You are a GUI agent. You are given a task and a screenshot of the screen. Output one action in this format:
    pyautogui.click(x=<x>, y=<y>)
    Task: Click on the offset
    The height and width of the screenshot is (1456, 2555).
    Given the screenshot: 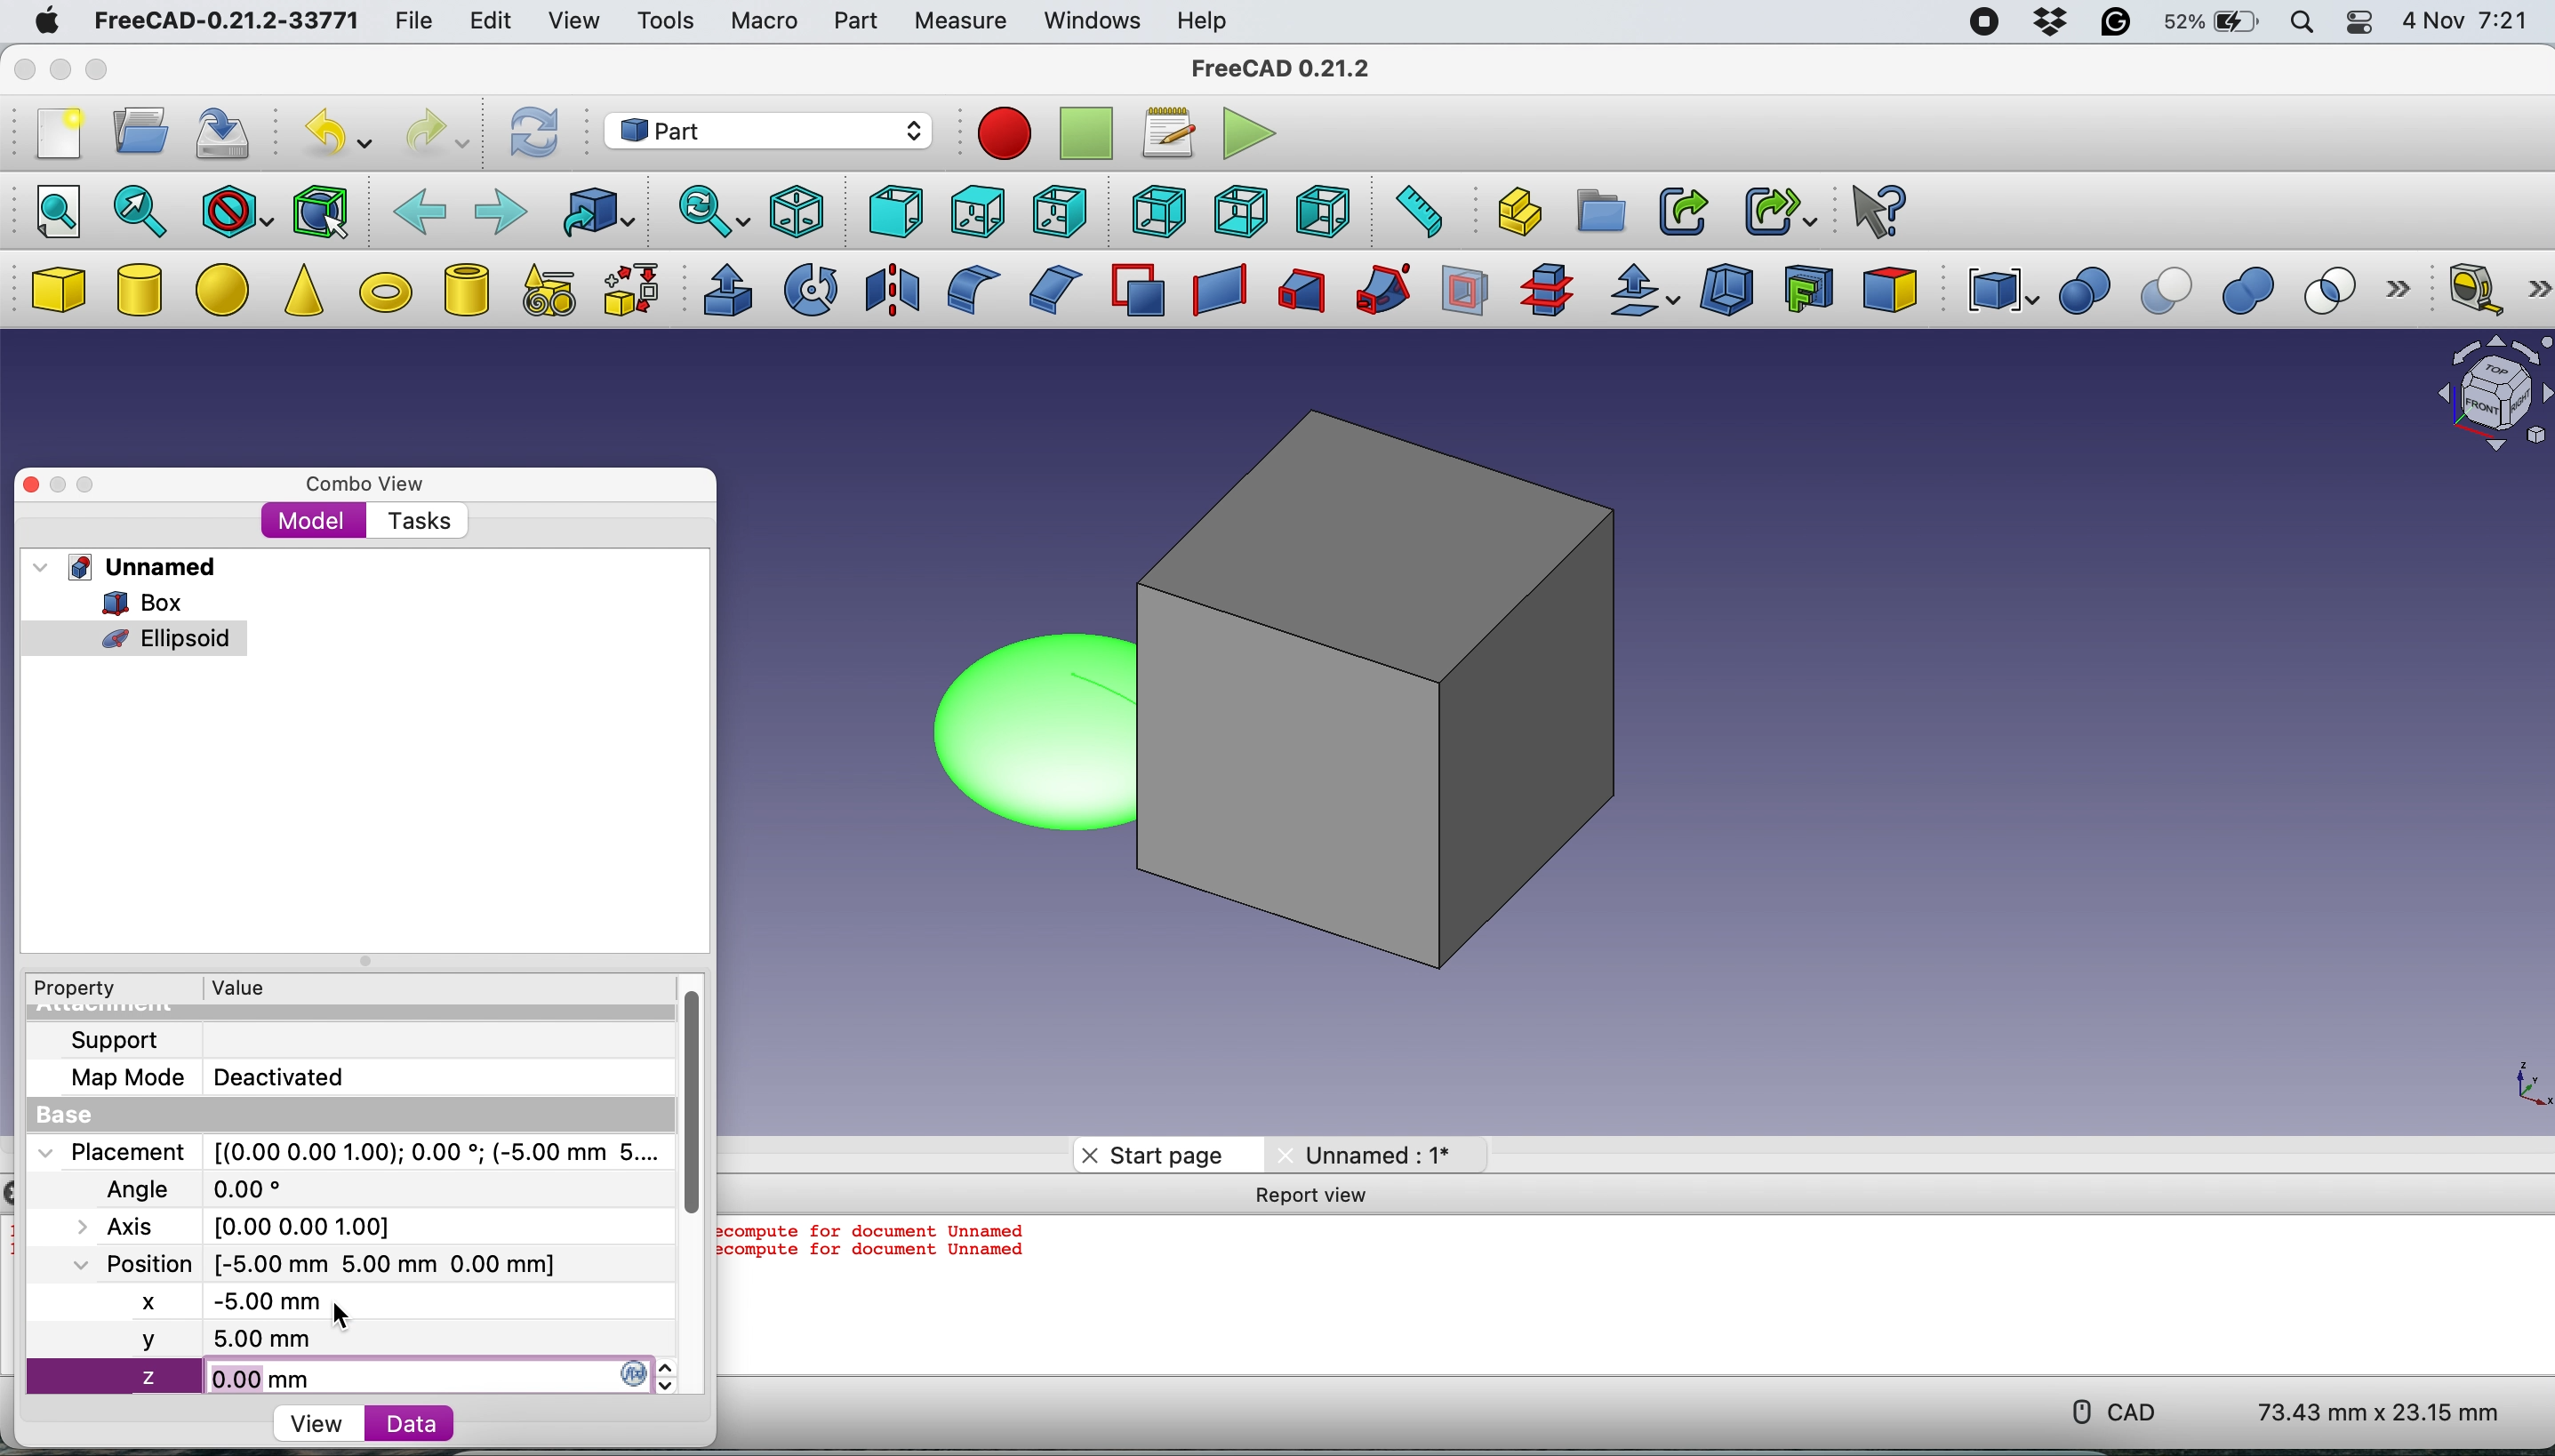 What is the action you would take?
    pyautogui.click(x=1645, y=293)
    